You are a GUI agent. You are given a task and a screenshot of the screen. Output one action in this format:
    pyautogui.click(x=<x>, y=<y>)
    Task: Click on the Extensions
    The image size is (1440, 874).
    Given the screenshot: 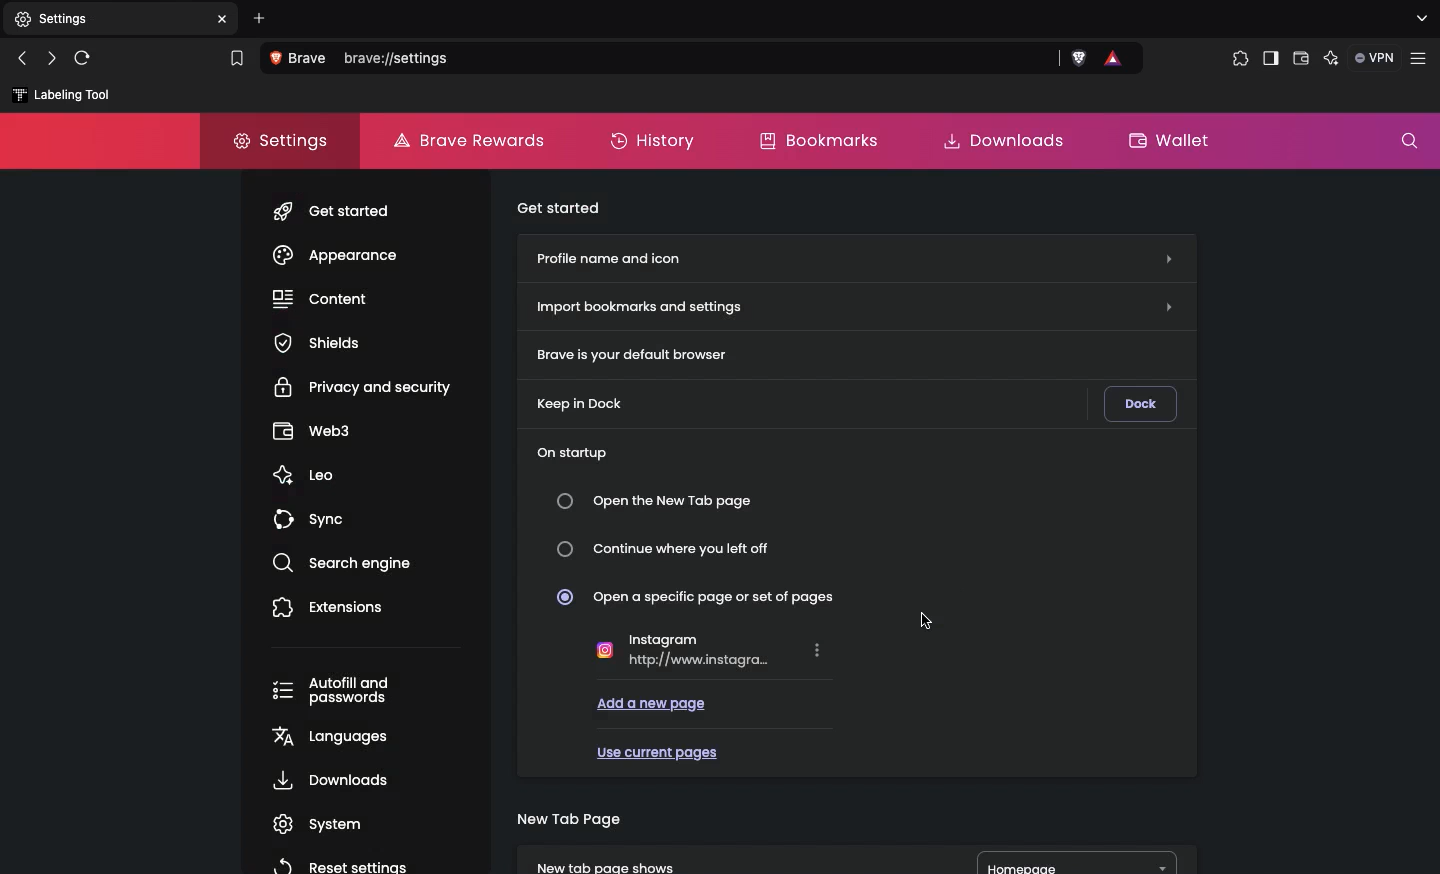 What is the action you would take?
    pyautogui.click(x=329, y=606)
    